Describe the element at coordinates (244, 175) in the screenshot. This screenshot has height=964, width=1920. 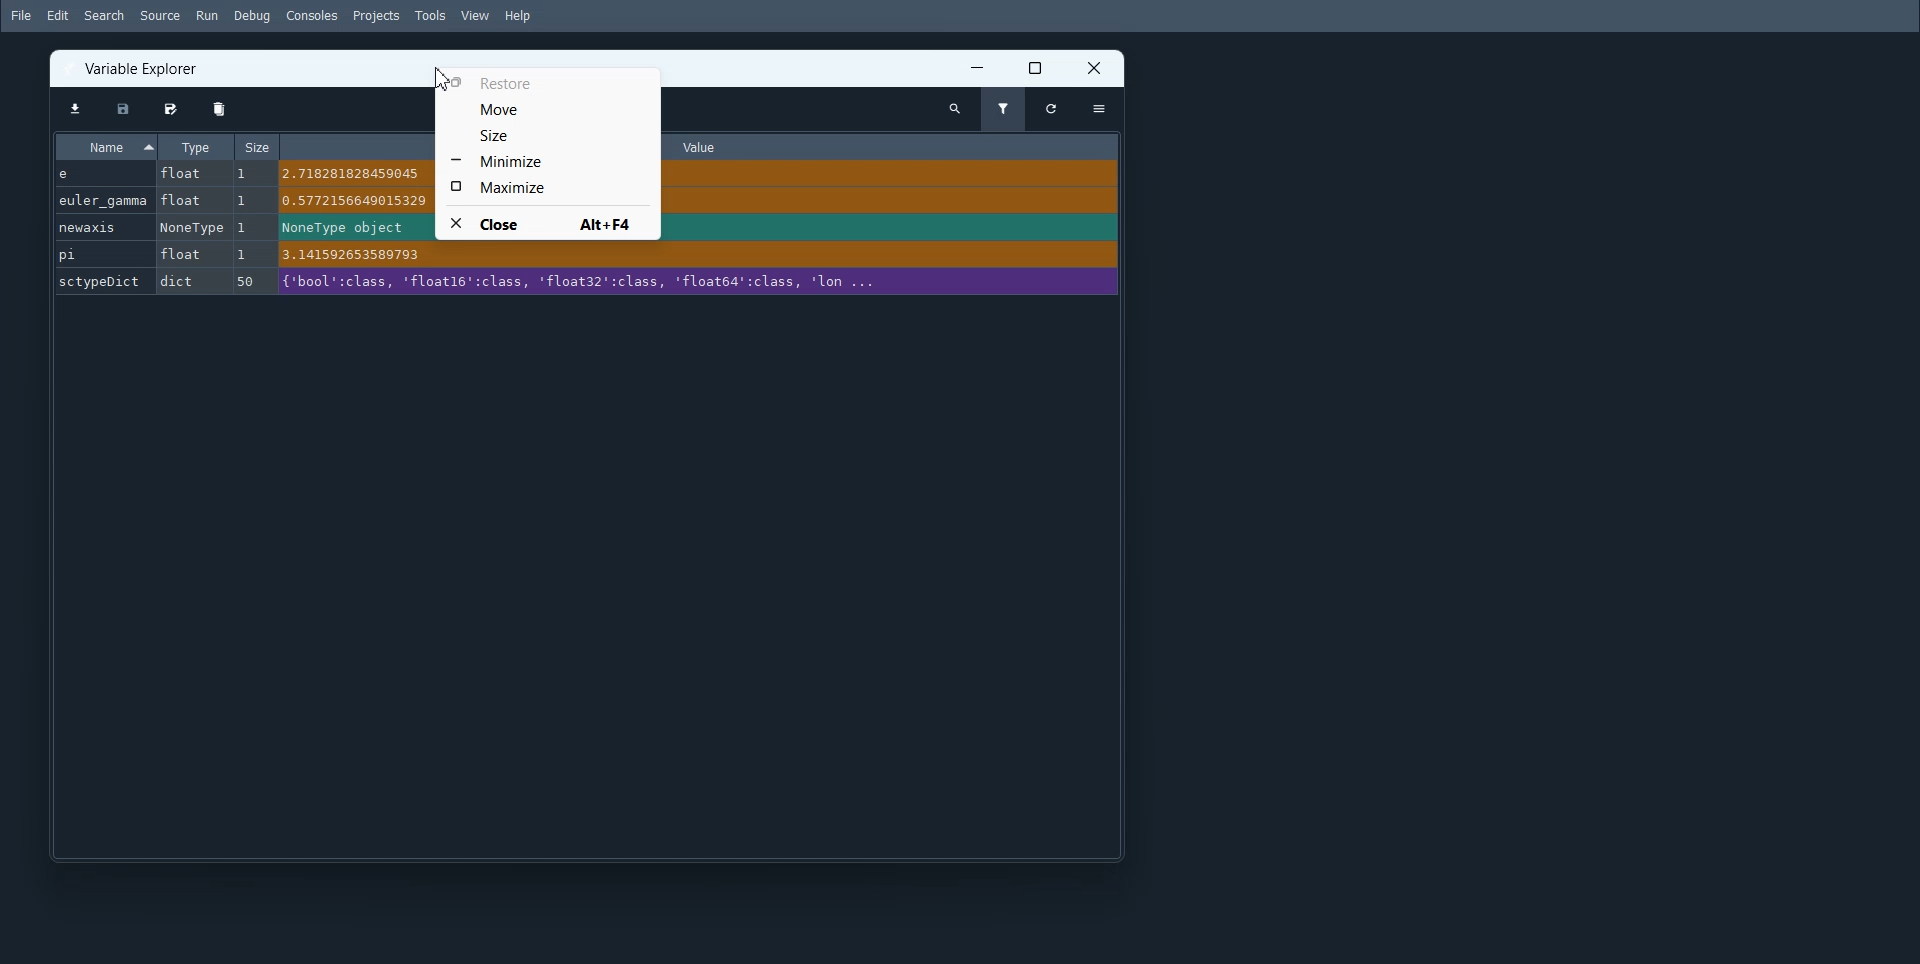
I see `1` at that location.